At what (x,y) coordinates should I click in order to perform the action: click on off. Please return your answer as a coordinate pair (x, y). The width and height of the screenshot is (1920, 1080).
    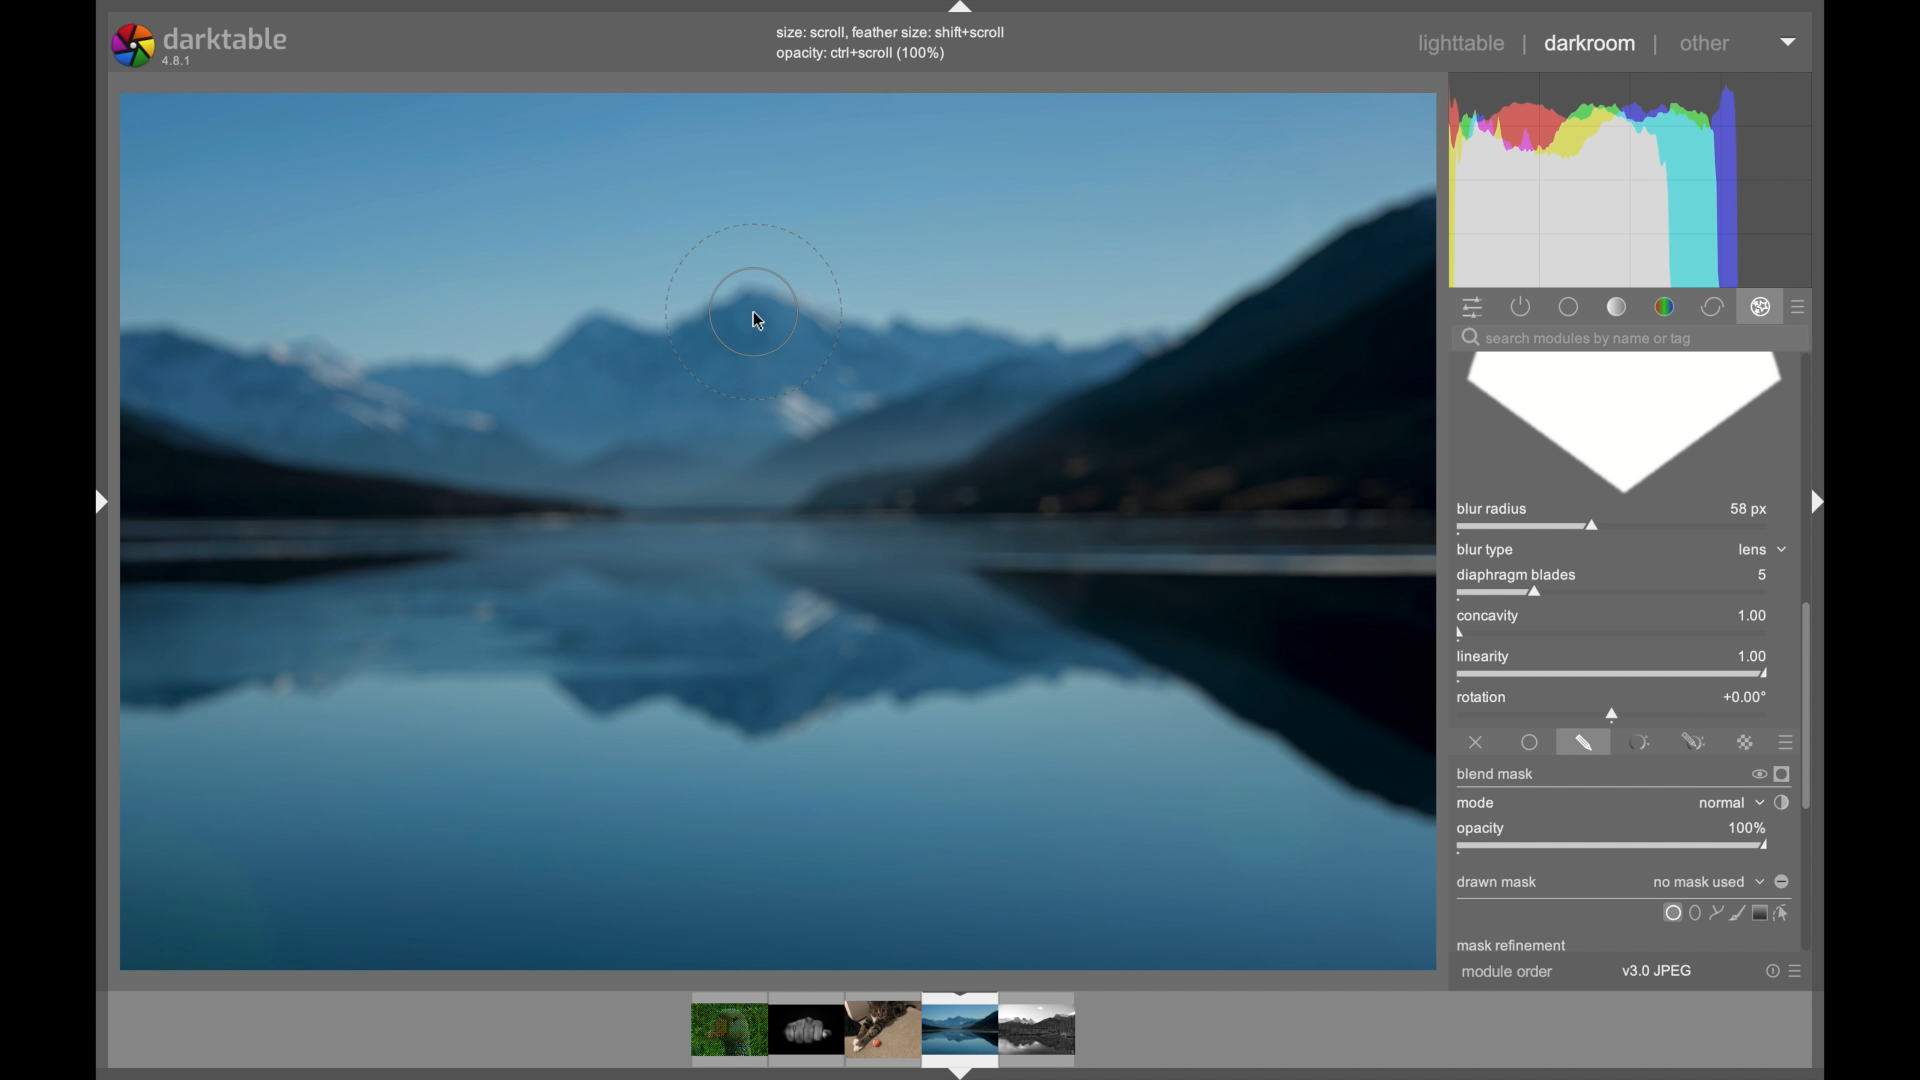
    Looking at the image, I should click on (1476, 739).